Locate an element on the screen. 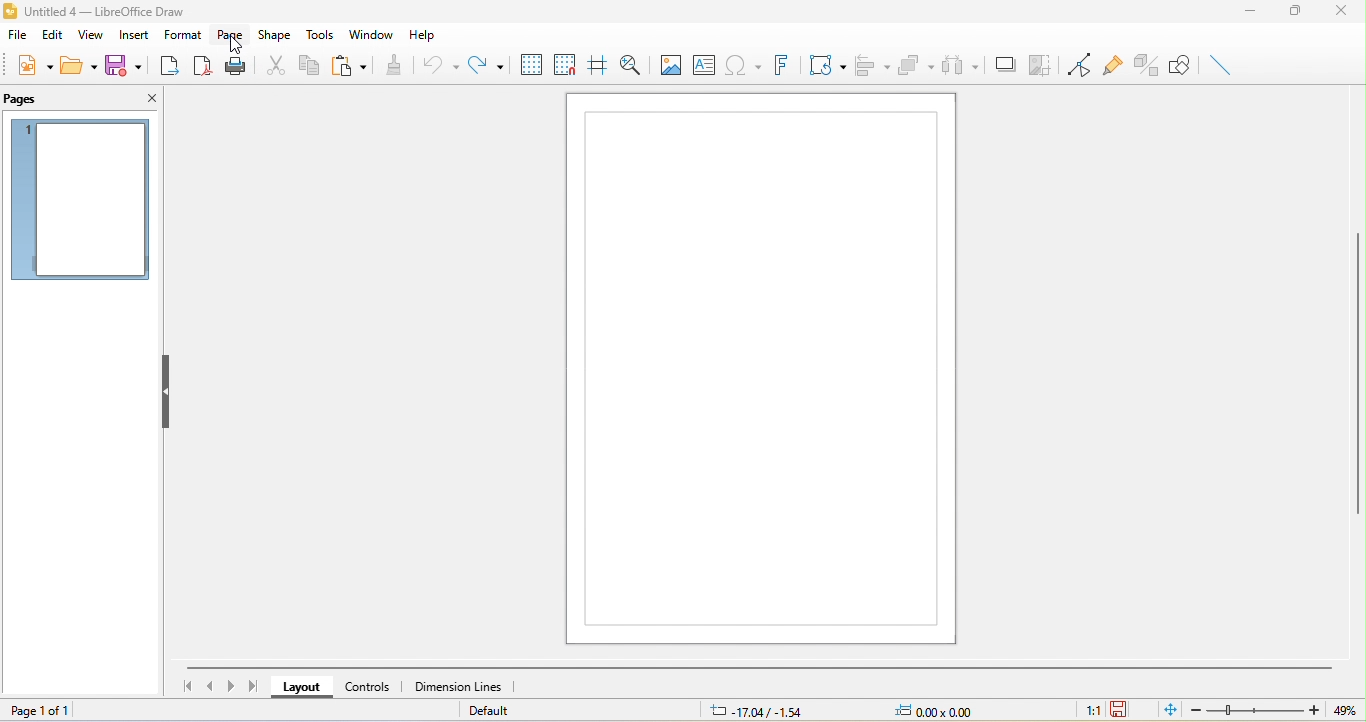  first page is located at coordinates (183, 686).